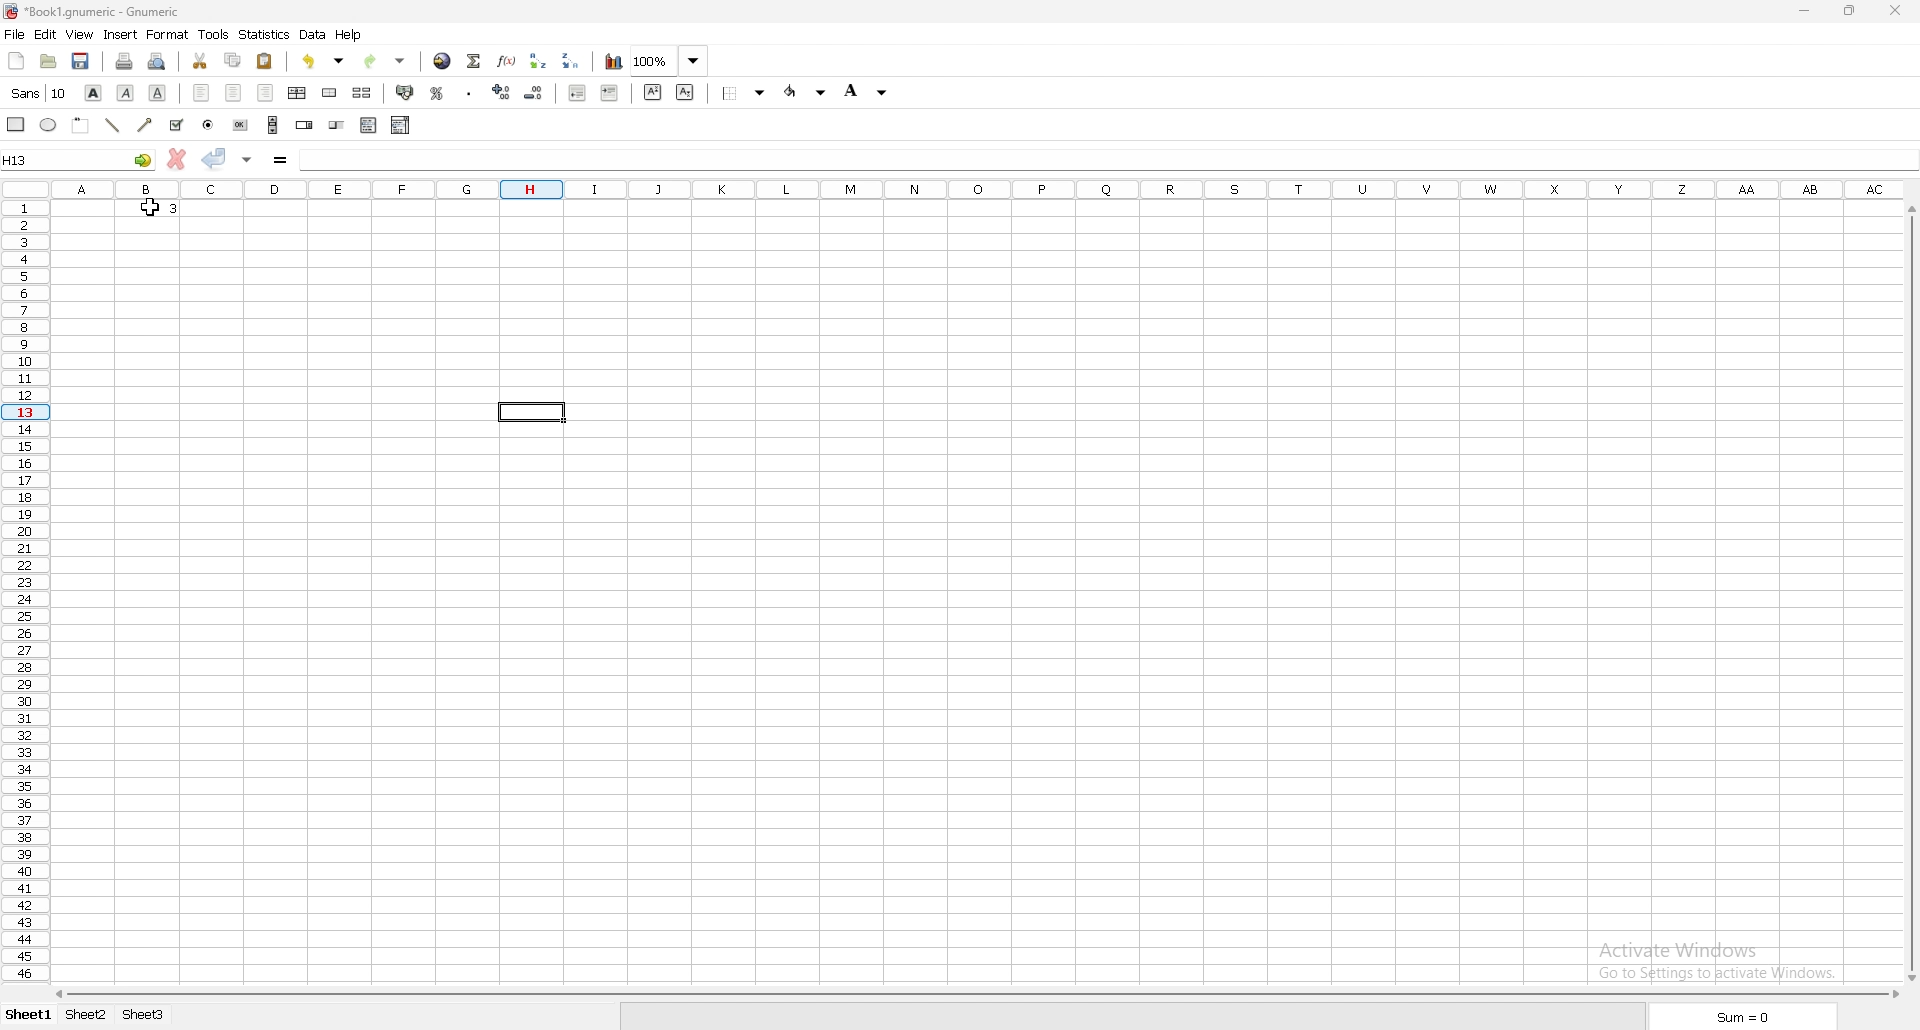  Describe the element at coordinates (110, 126) in the screenshot. I see `line` at that location.